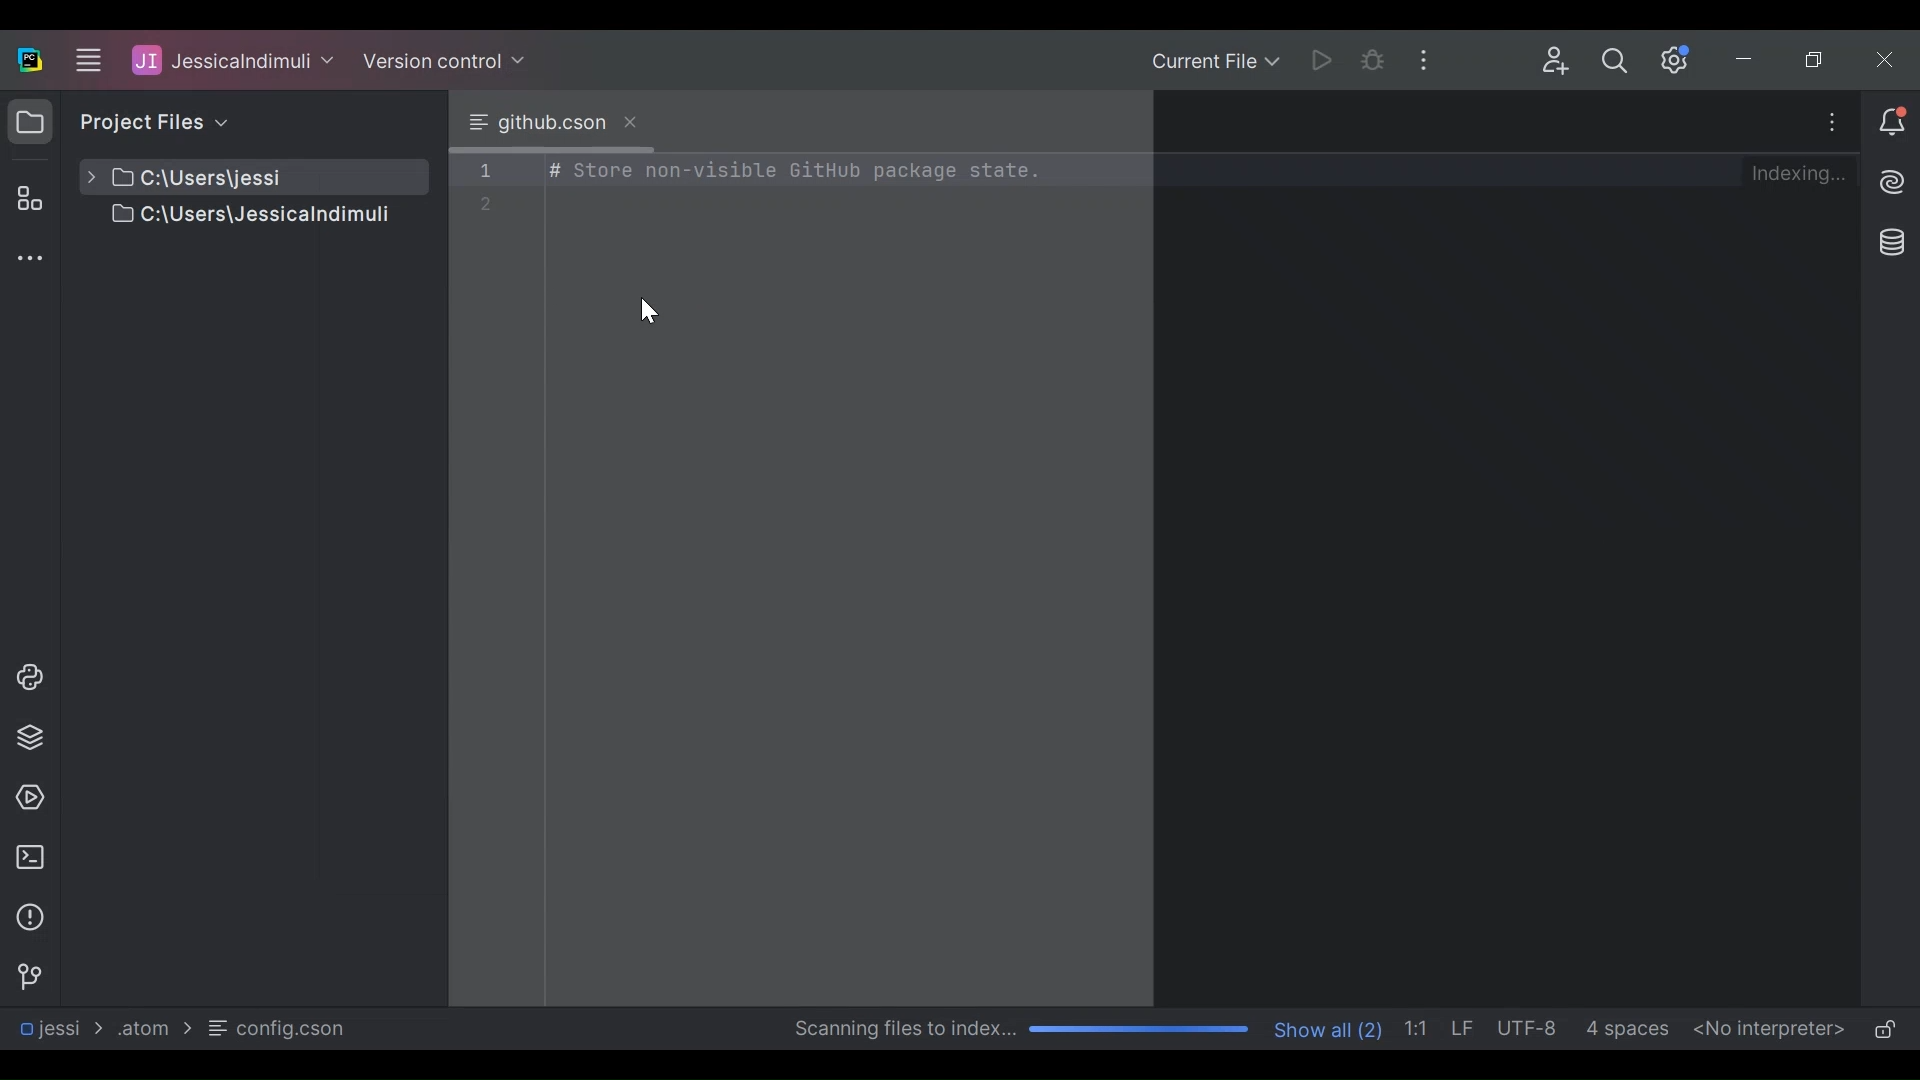 The height and width of the screenshot is (1080, 1920). What do you see at coordinates (1465, 1029) in the screenshot?
I see `Line Separator` at bounding box center [1465, 1029].